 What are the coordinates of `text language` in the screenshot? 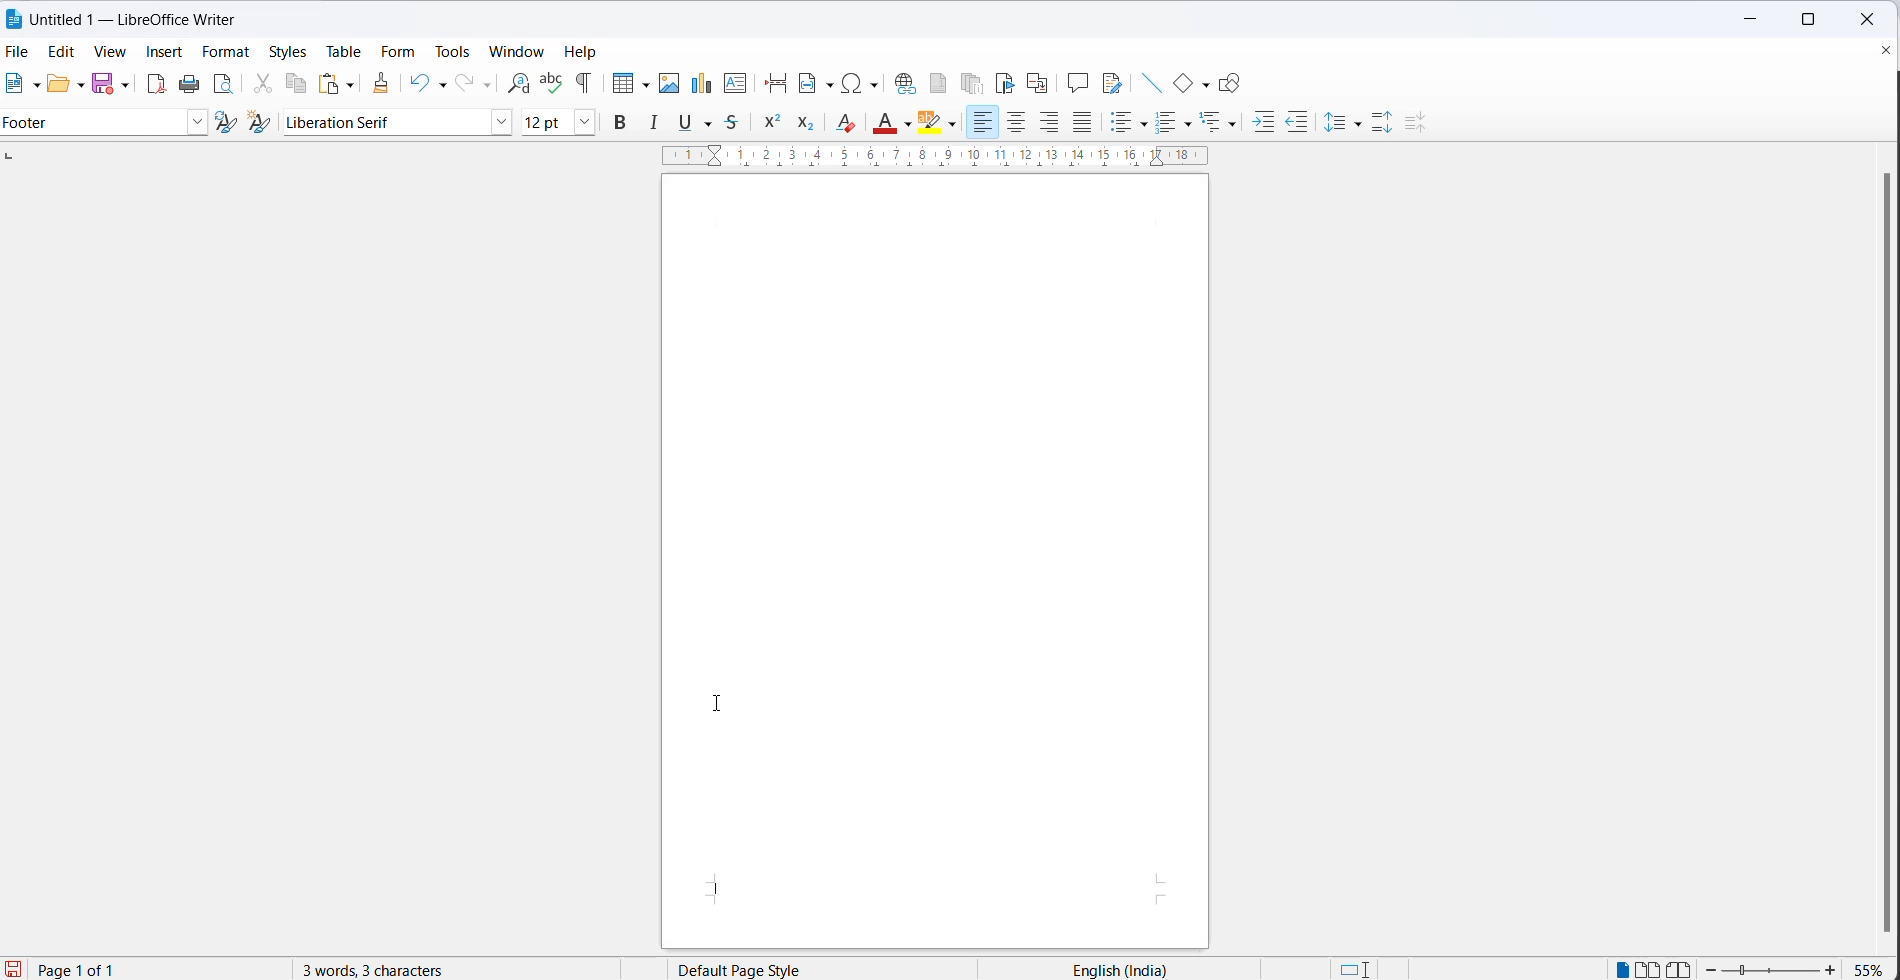 It's located at (1144, 967).